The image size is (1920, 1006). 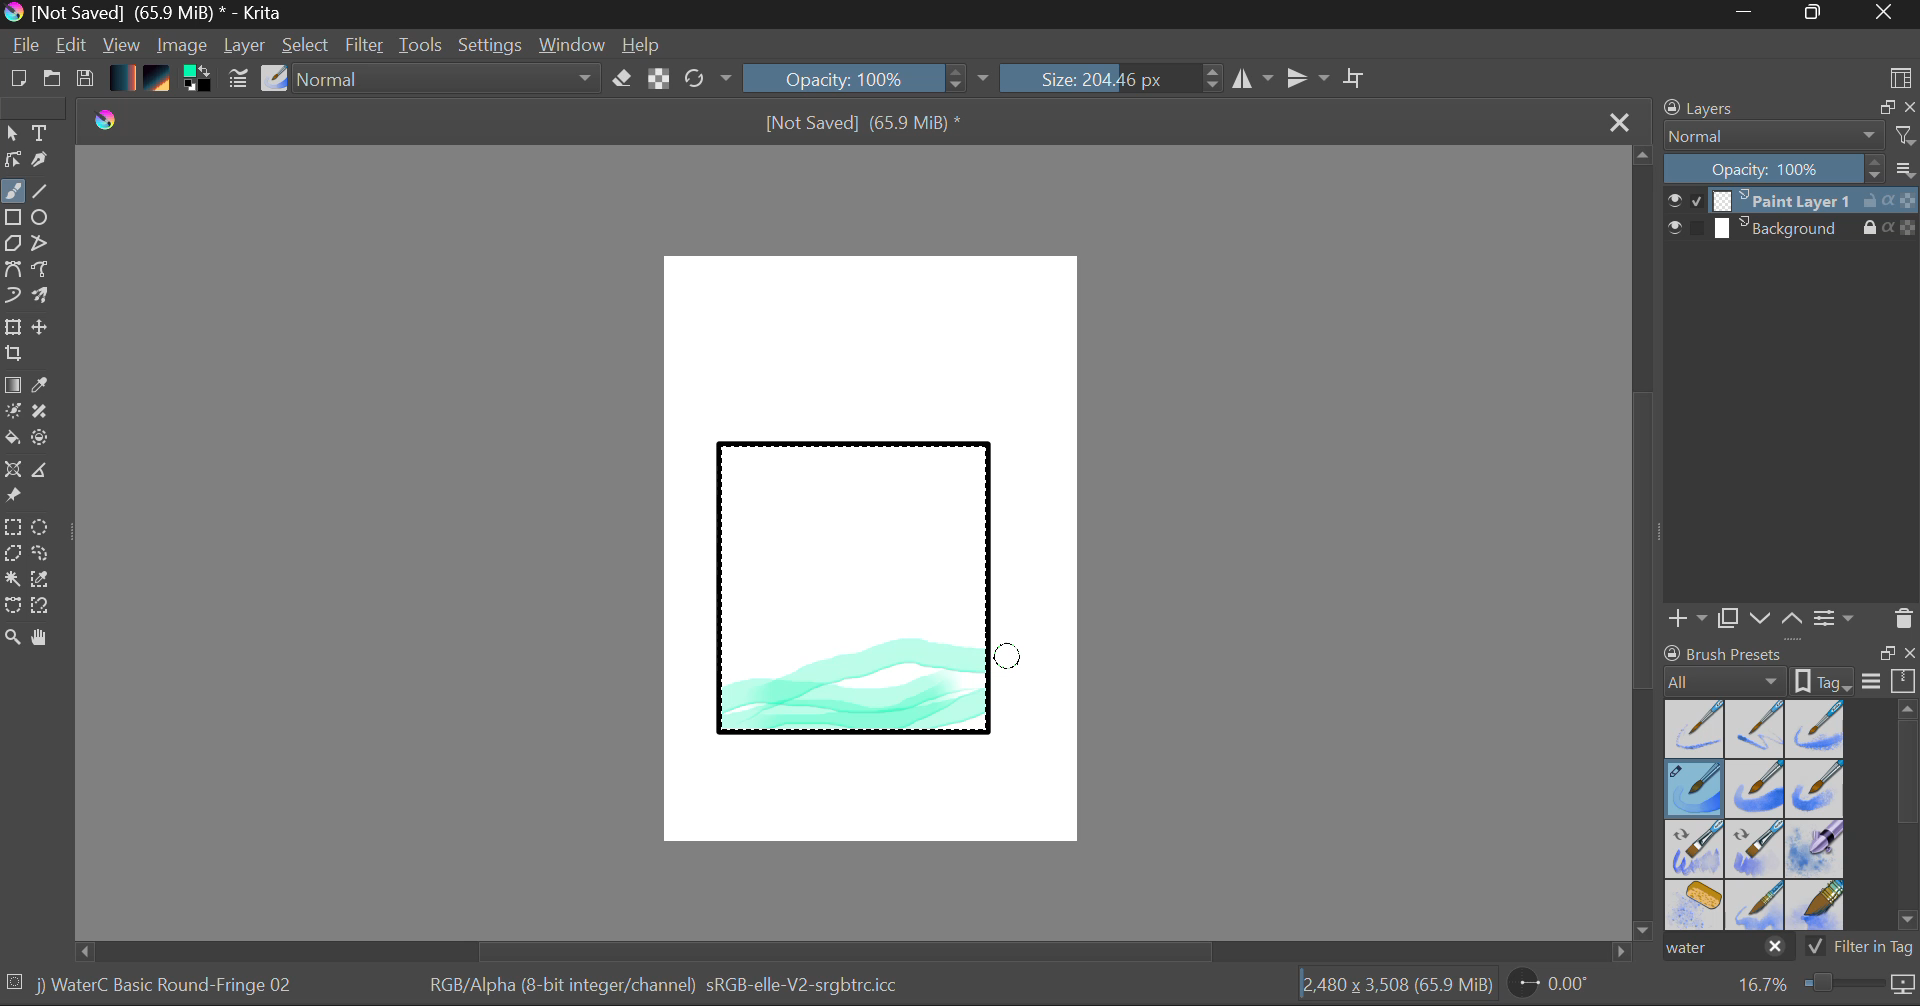 What do you see at coordinates (42, 298) in the screenshot?
I see `Multibrush Tool` at bounding box center [42, 298].